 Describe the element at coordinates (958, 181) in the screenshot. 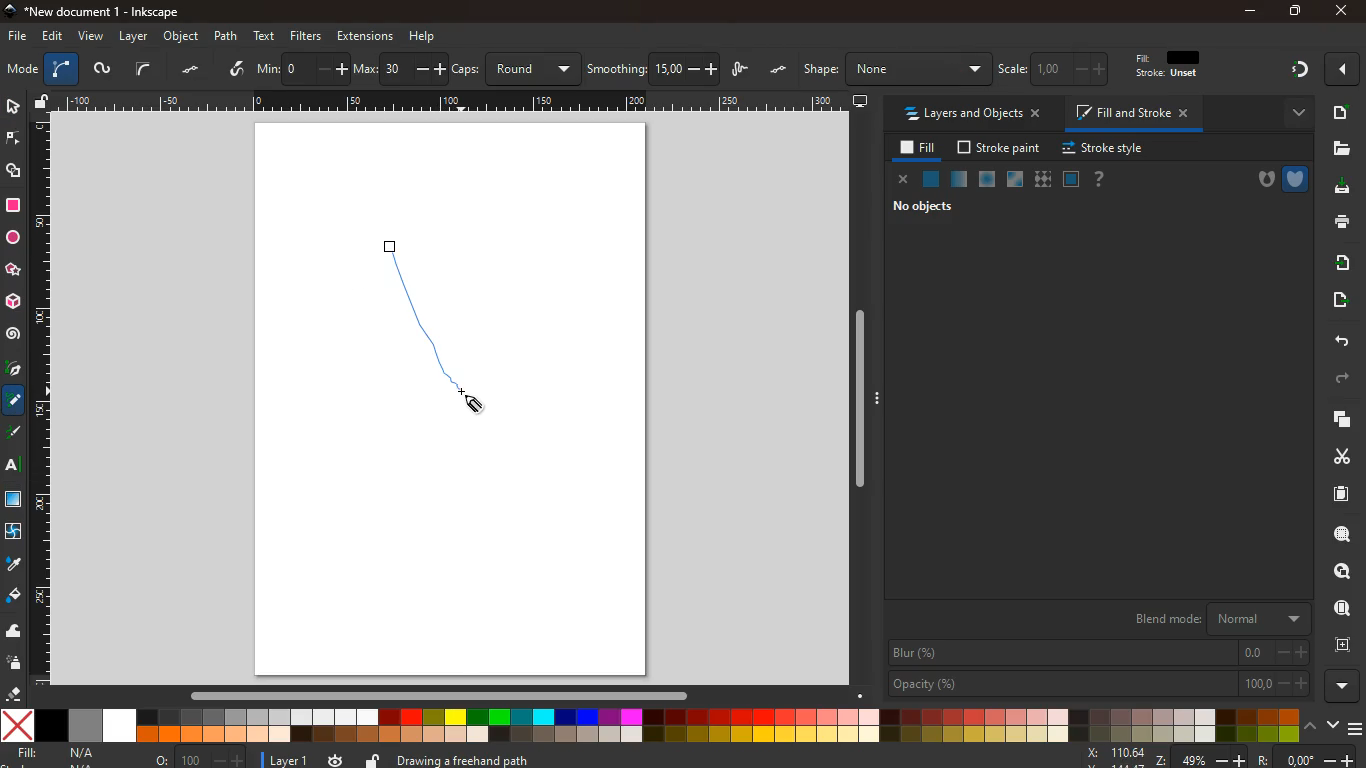

I see `glass` at that location.